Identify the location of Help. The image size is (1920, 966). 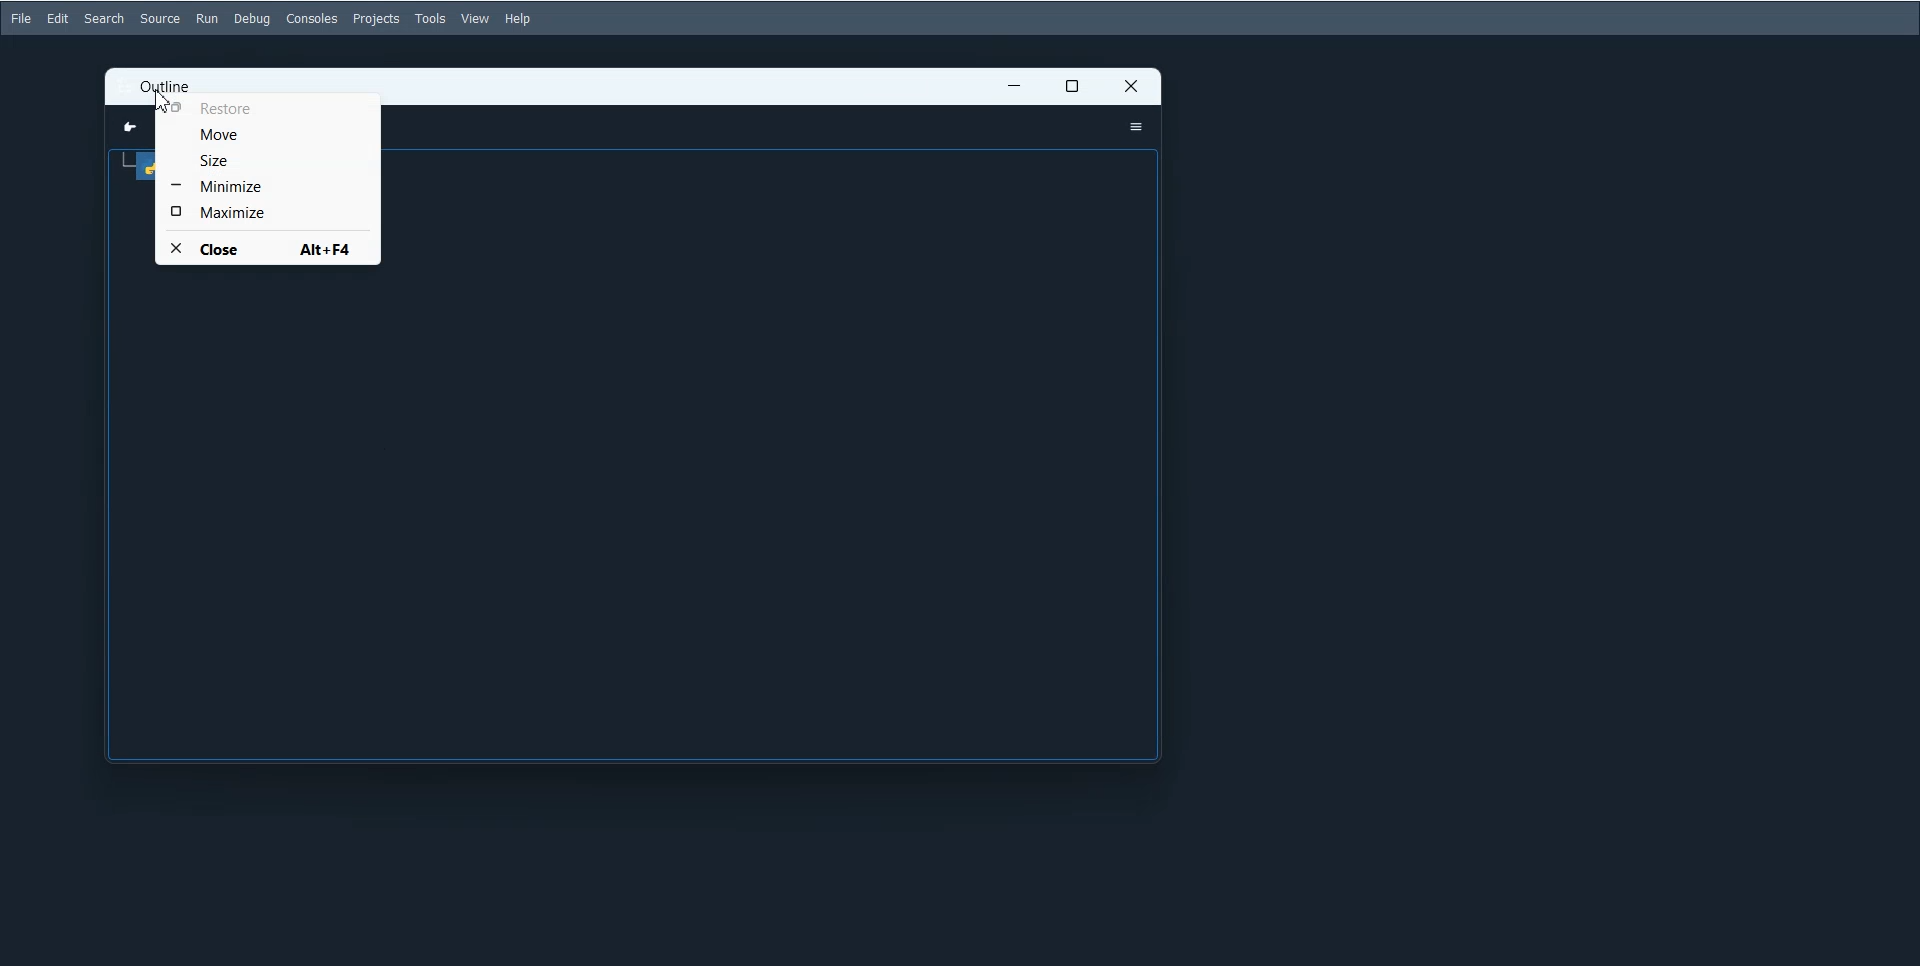
(520, 19).